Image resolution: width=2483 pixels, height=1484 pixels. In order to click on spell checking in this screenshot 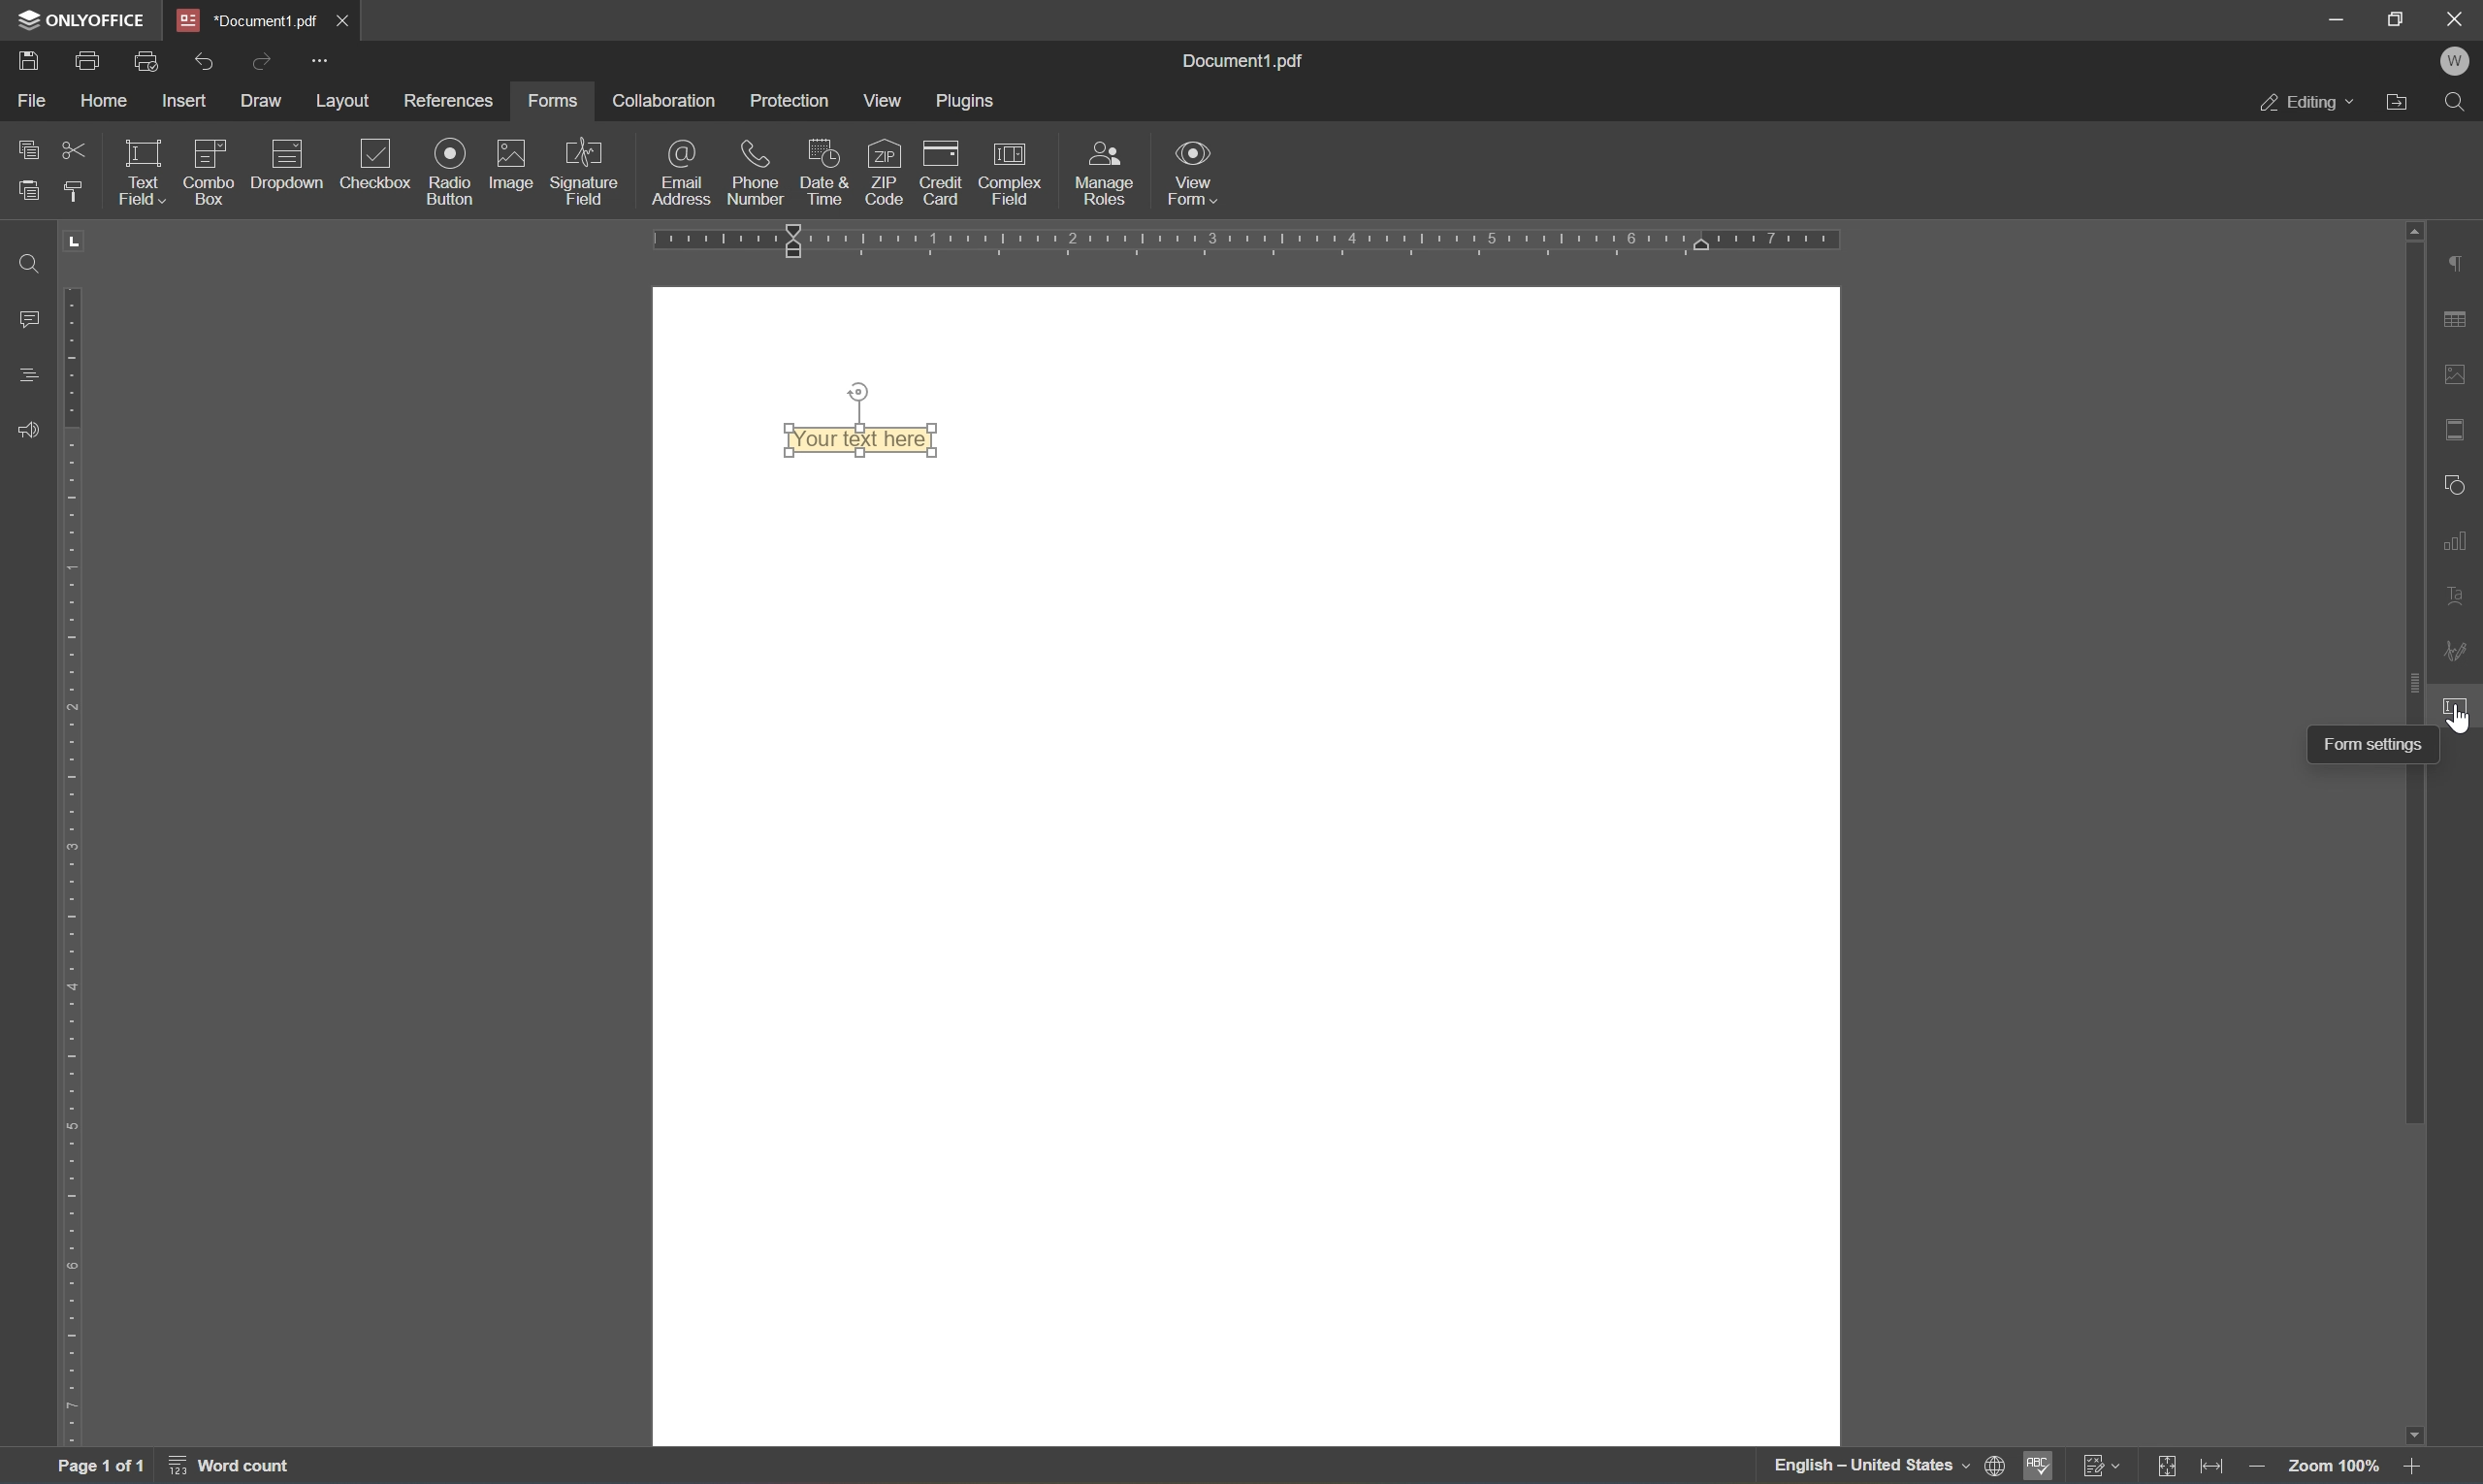, I will do `click(2038, 1466)`.